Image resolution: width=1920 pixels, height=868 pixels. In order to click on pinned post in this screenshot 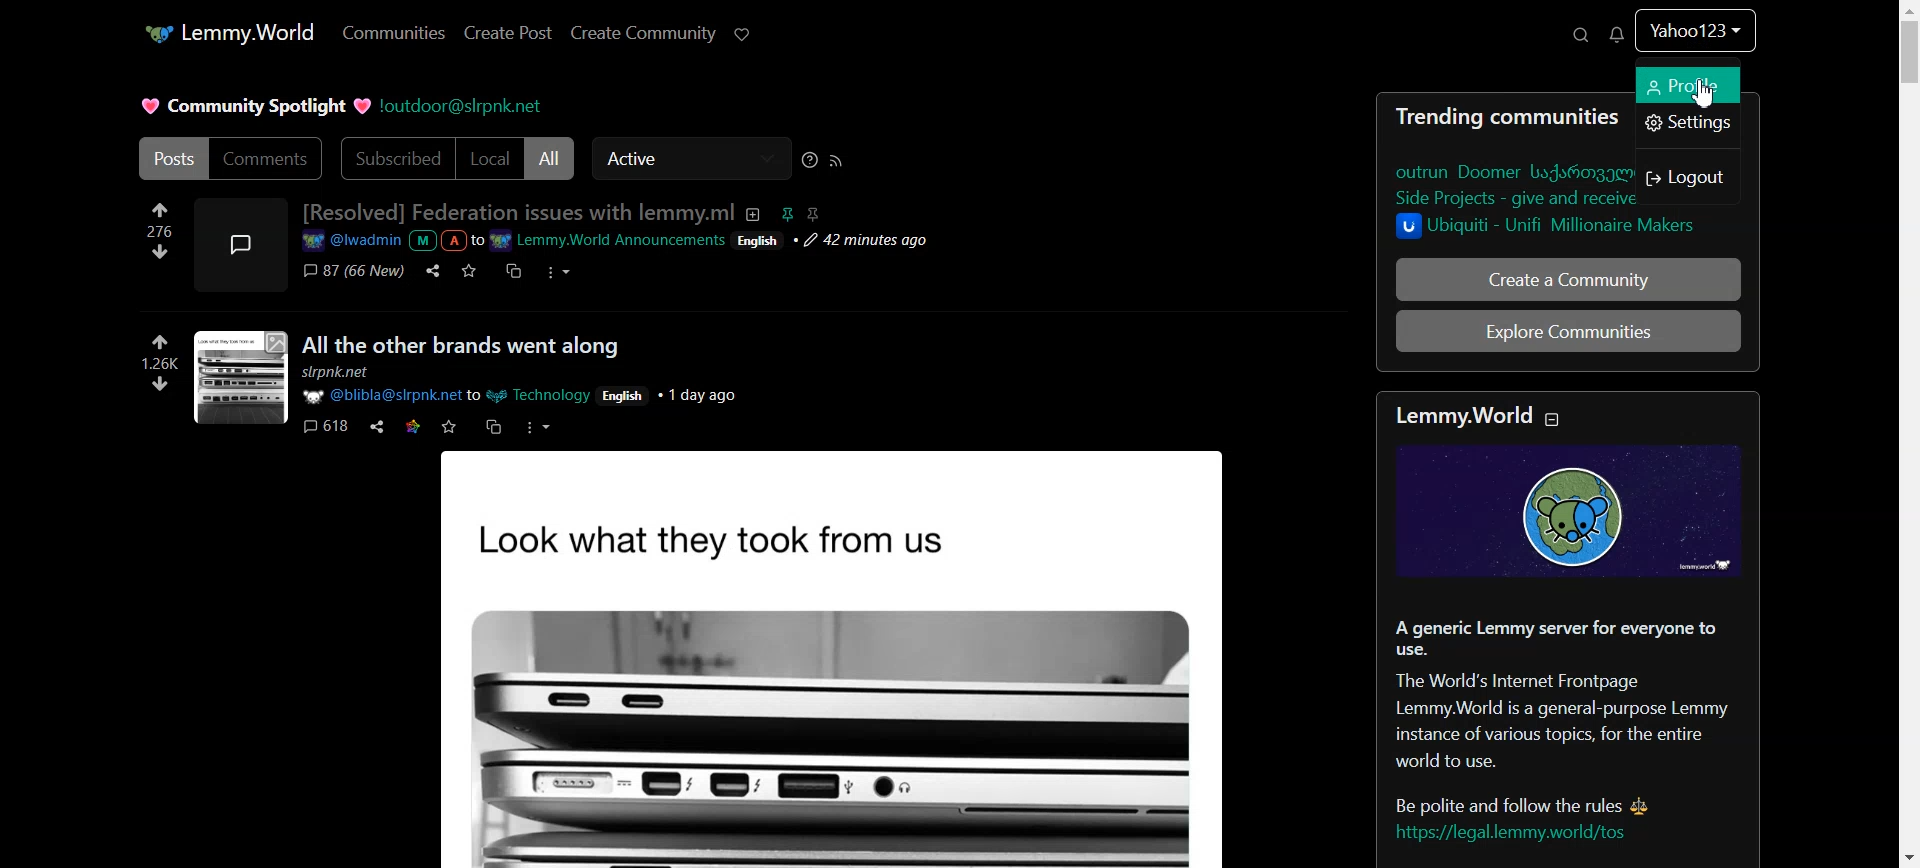, I will do `click(784, 213)`.